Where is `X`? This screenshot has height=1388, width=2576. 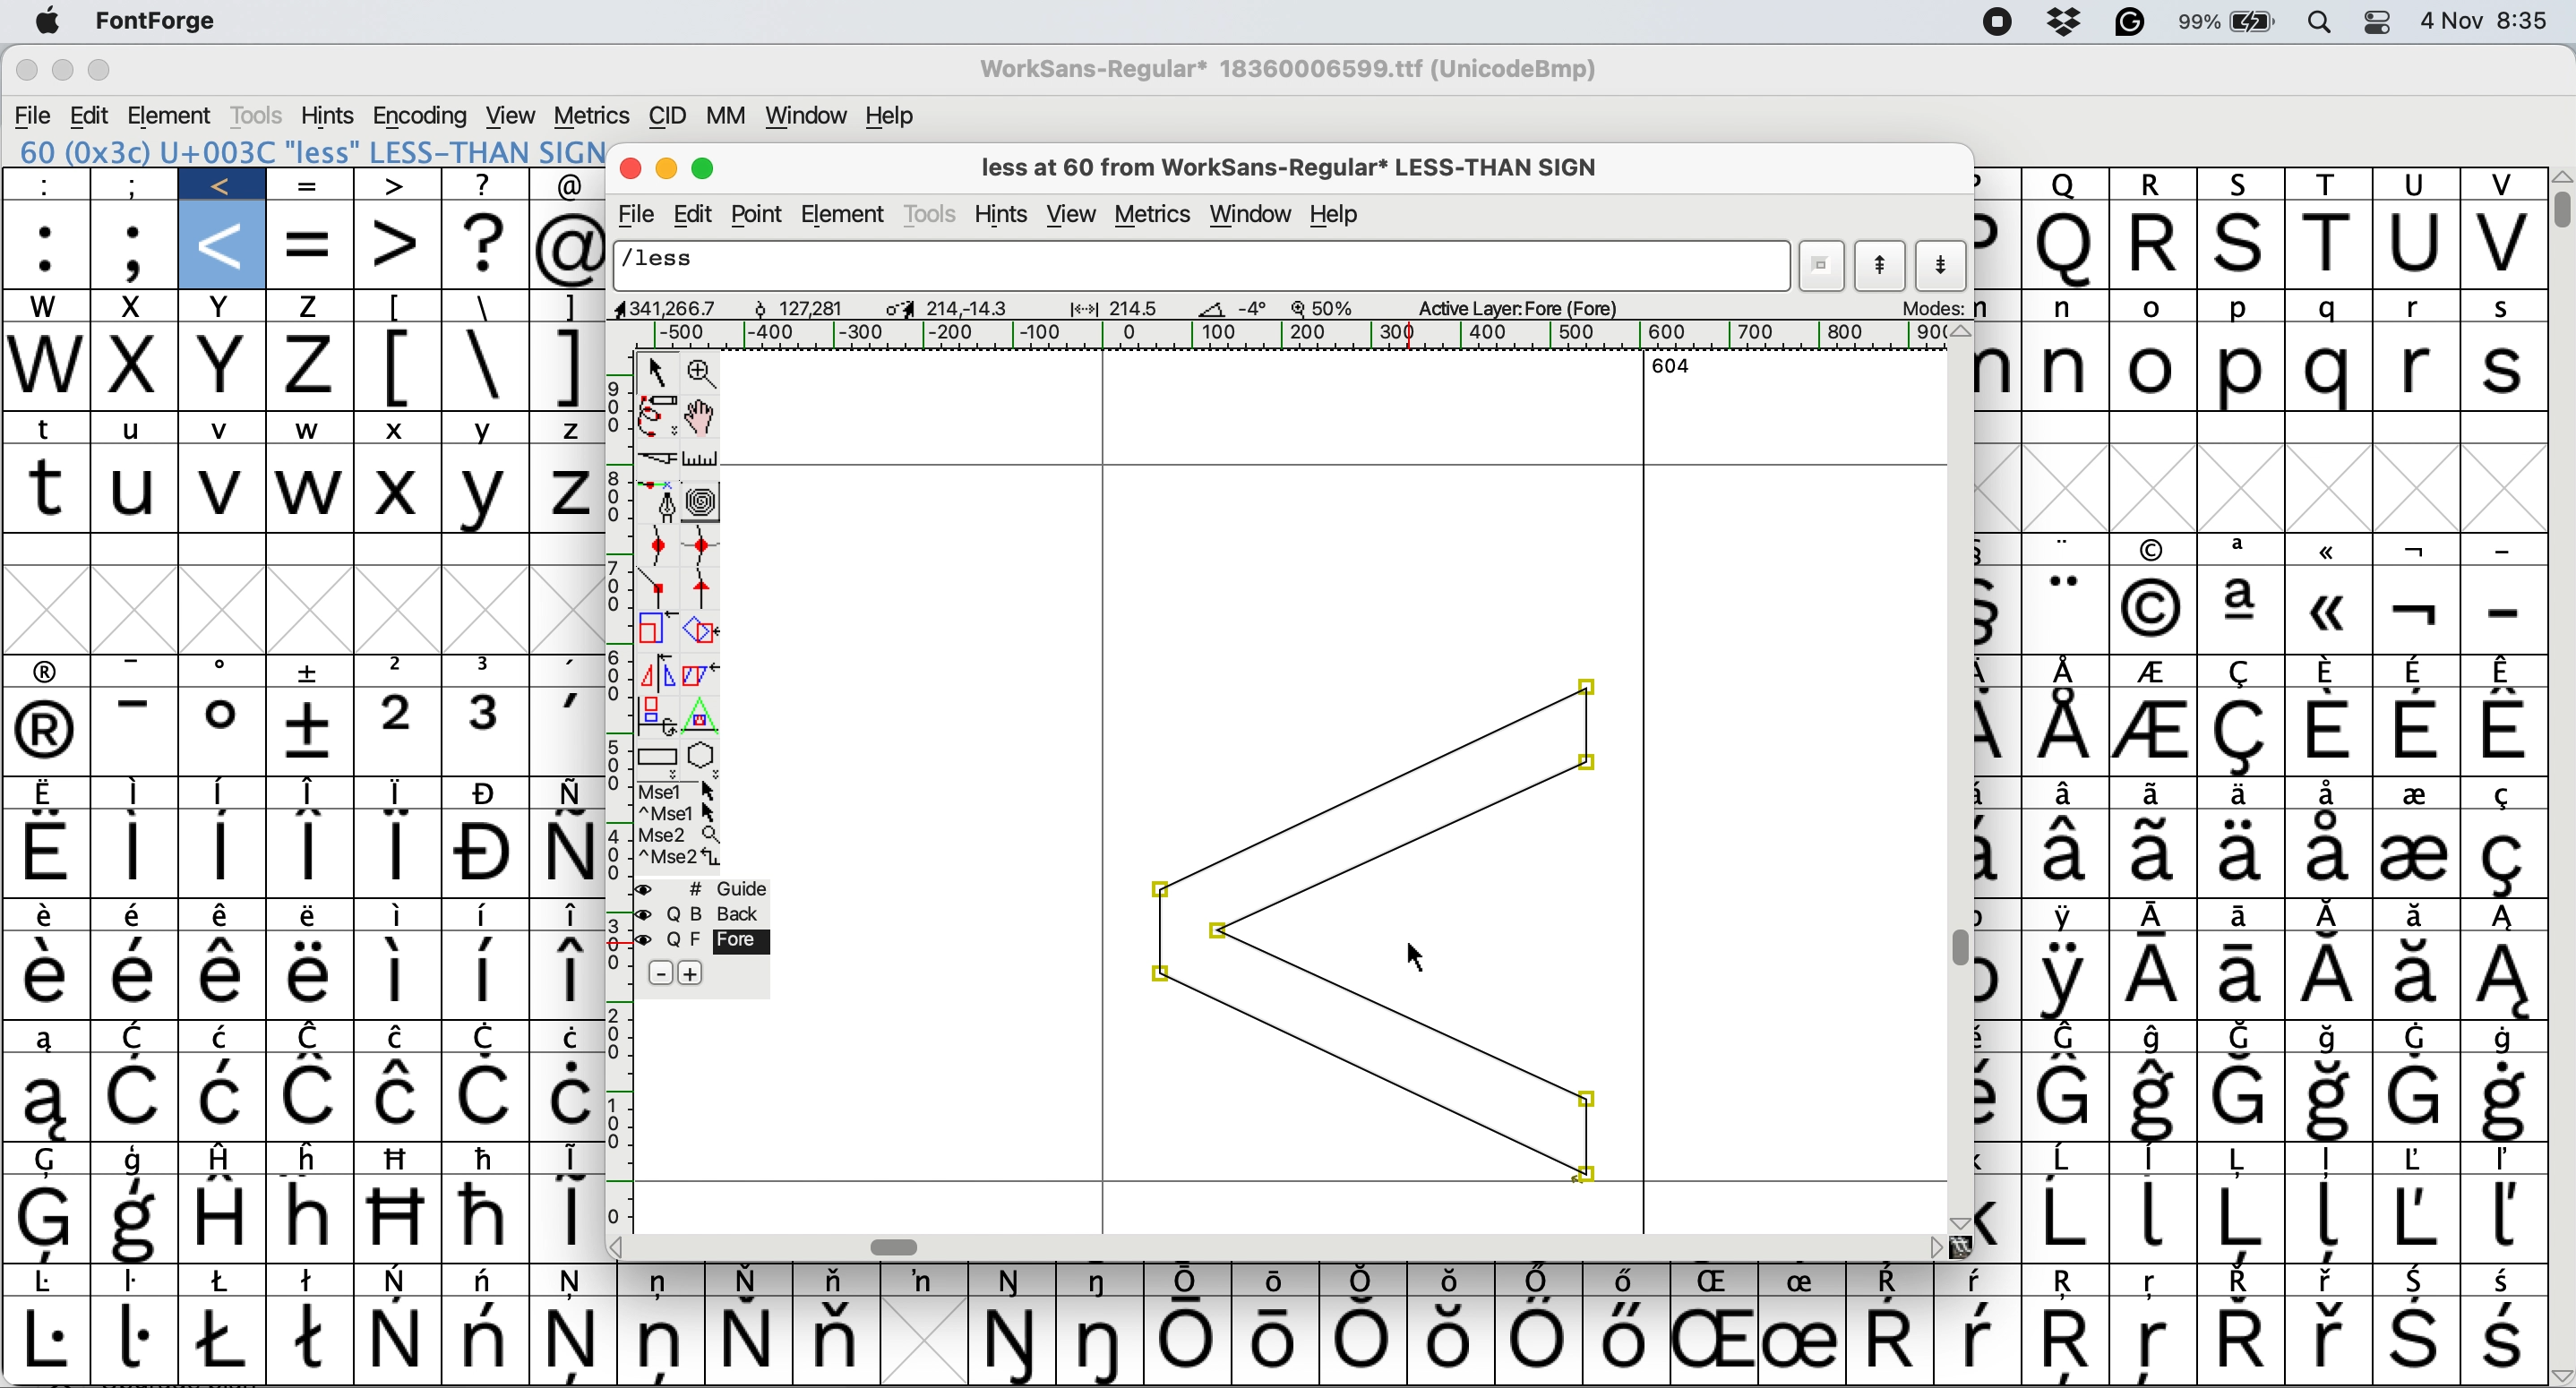 X is located at coordinates (397, 491).